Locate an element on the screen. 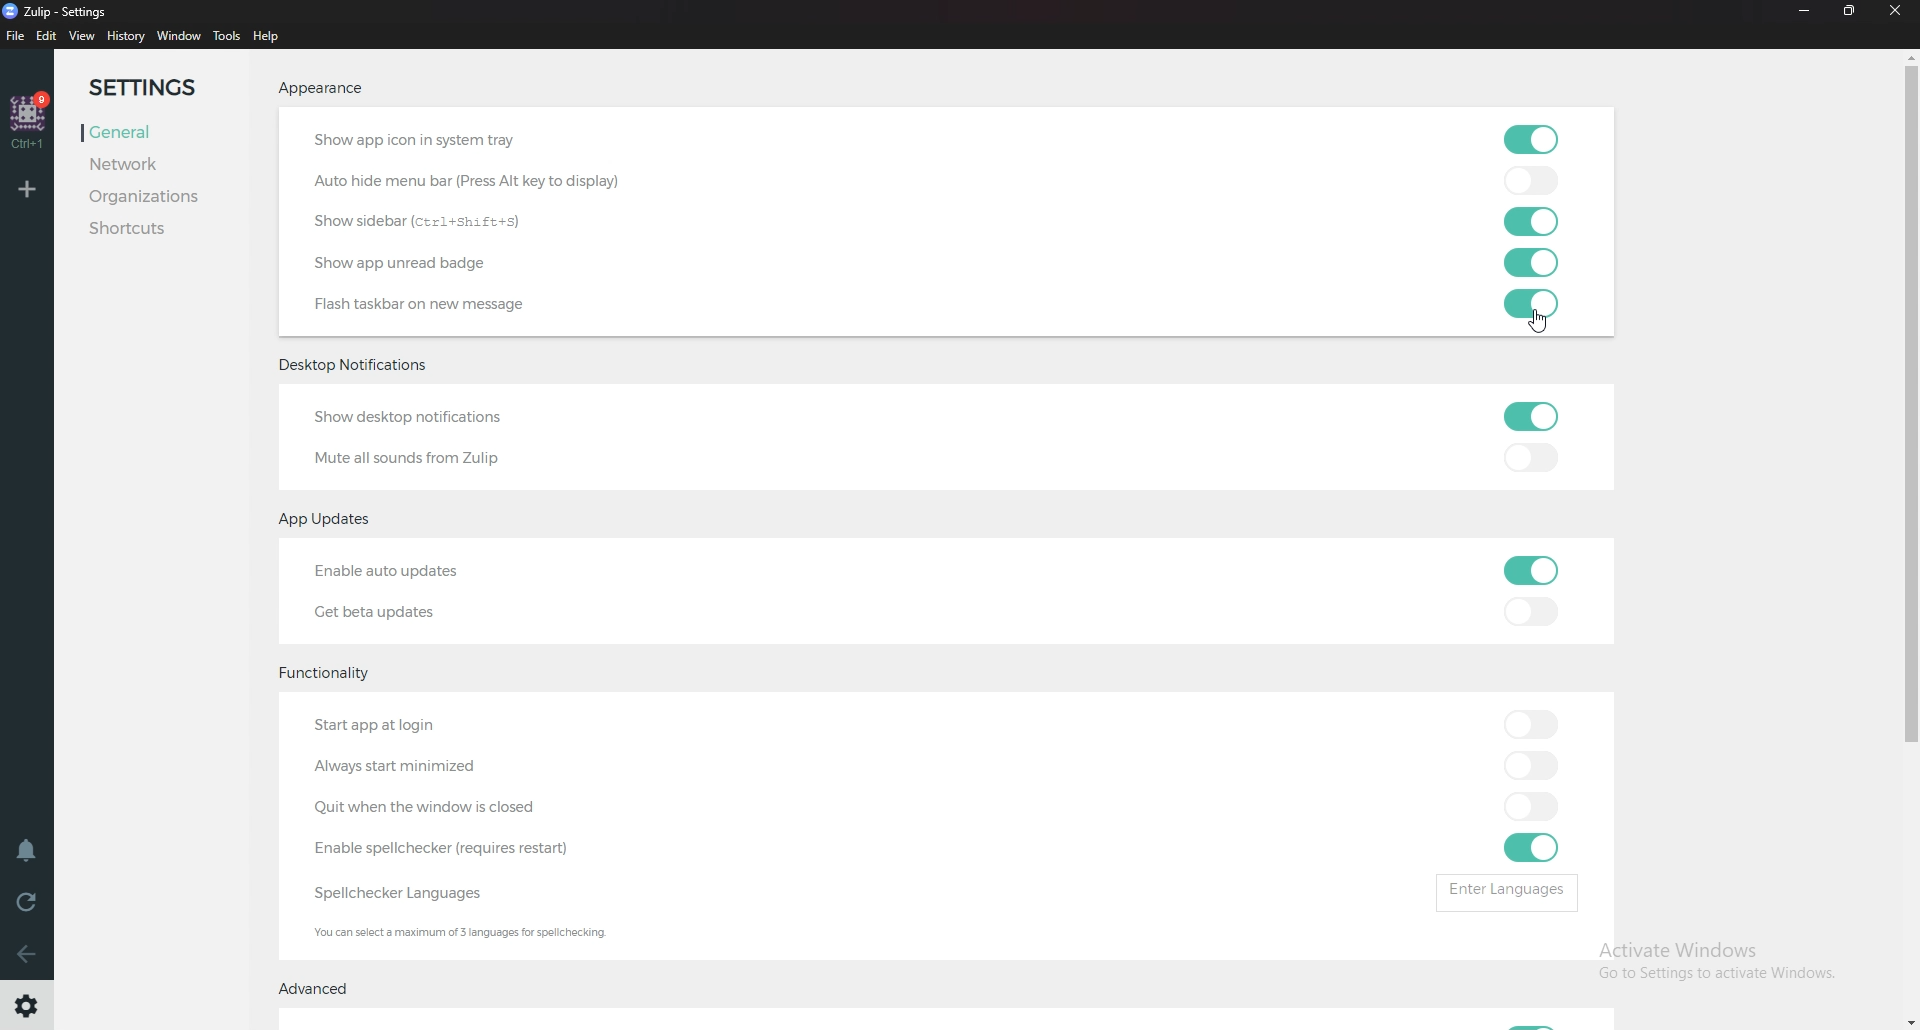 The width and height of the screenshot is (1920, 1030). Organizations is located at coordinates (148, 195).